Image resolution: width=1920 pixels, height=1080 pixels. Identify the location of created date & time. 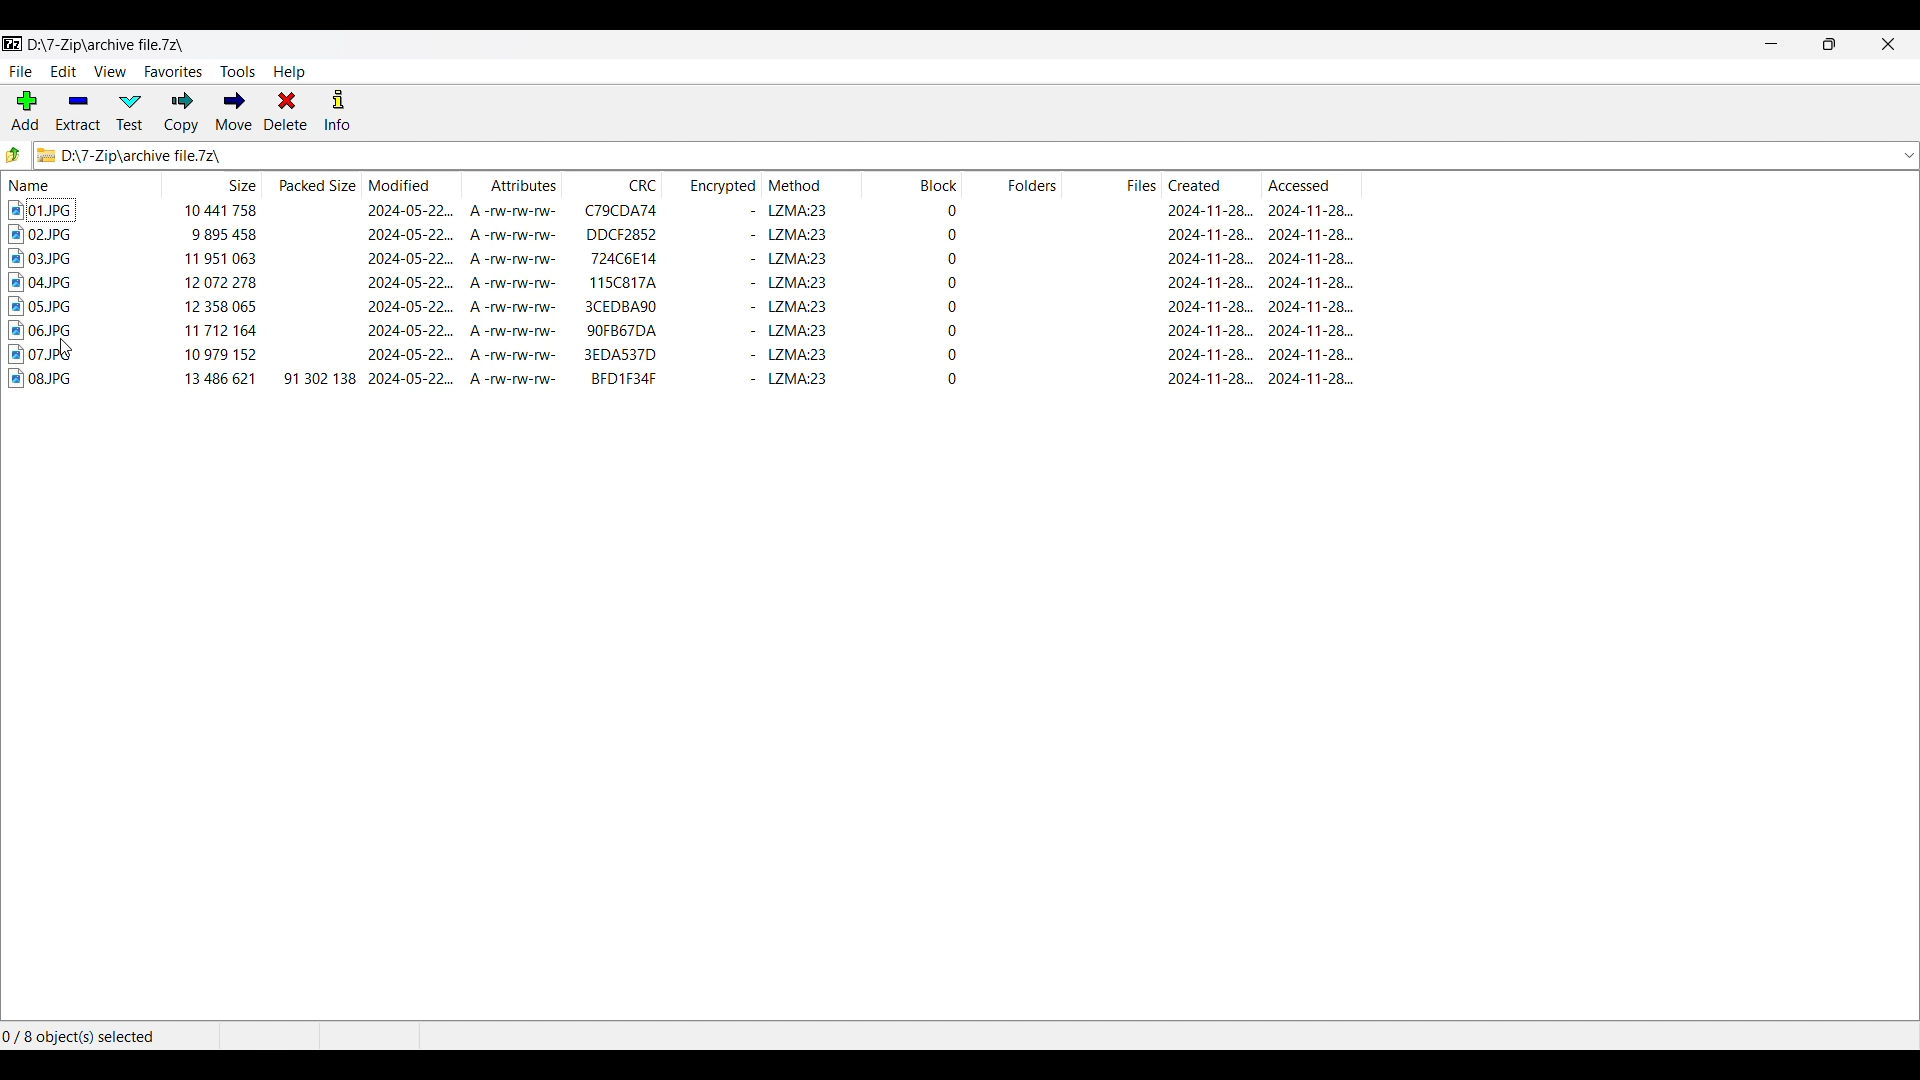
(1210, 208).